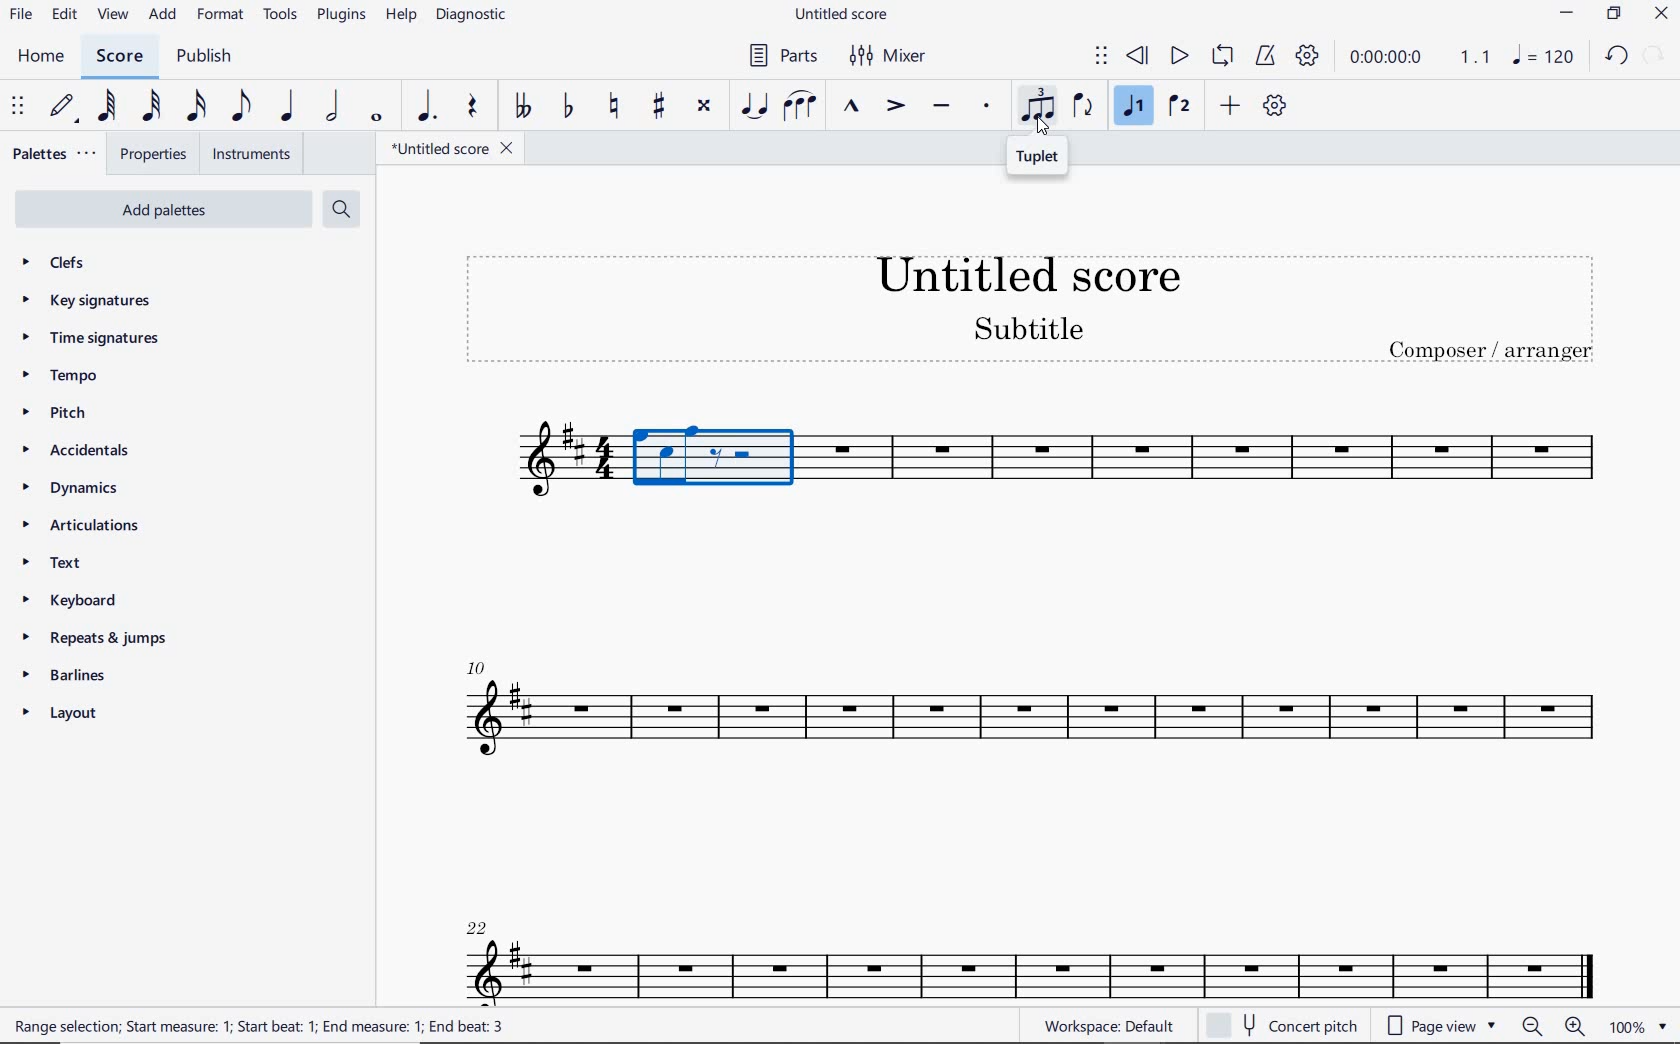 This screenshot has height=1044, width=1680. What do you see at coordinates (1635, 1025) in the screenshot?
I see `zoom factor` at bounding box center [1635, 1025].